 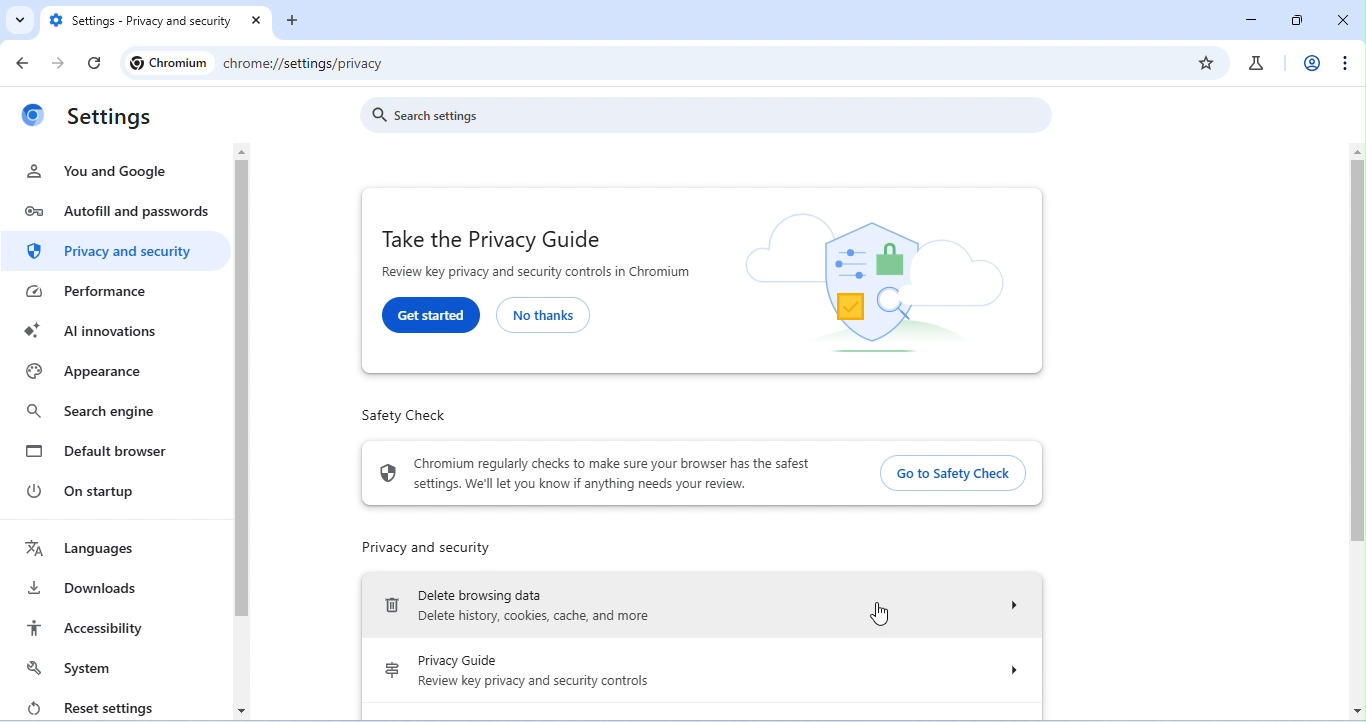 What do you see at coordinates (102, 331) in the screenshot?
I see `AI innovations` at bounding box center [102, 331].